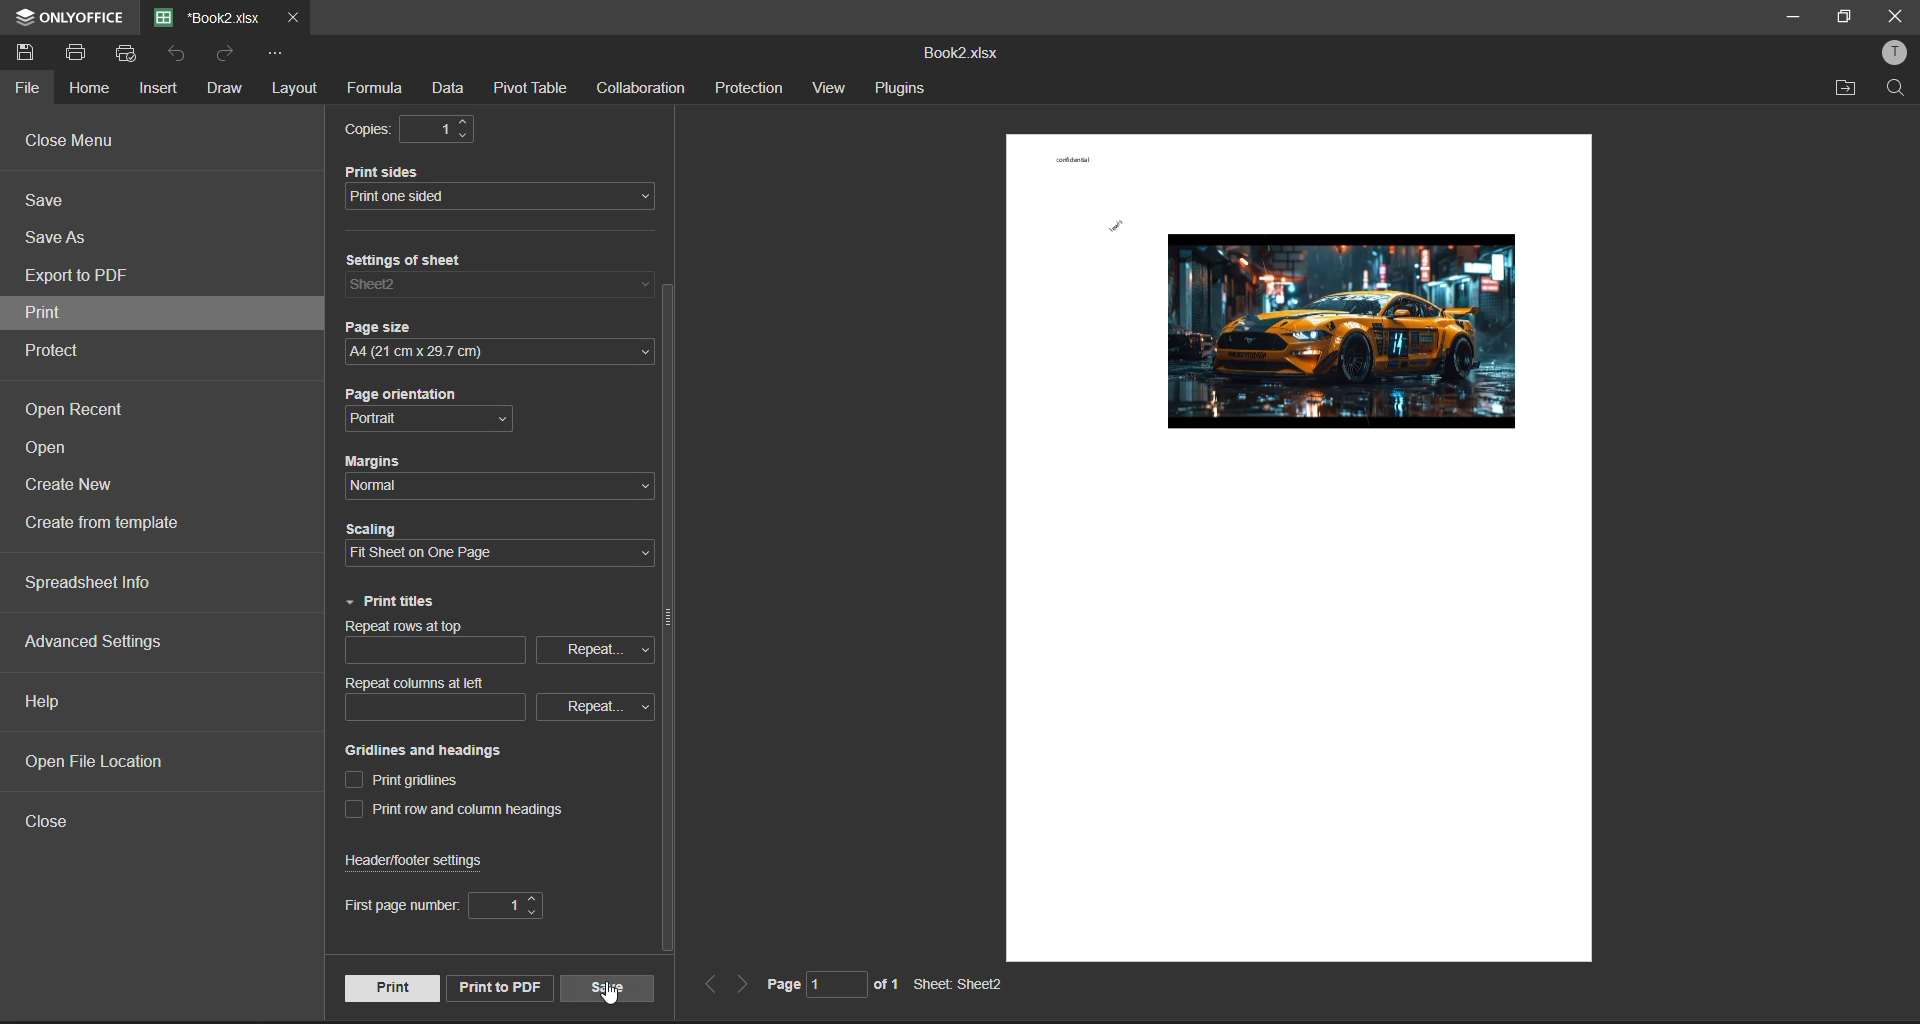 Image resolution: width=1920 pixels, height=1024 pixels. What do you see at coordinates (1896, 15) in the screenshot?
I see `close` at bounding box center [1896, 15].